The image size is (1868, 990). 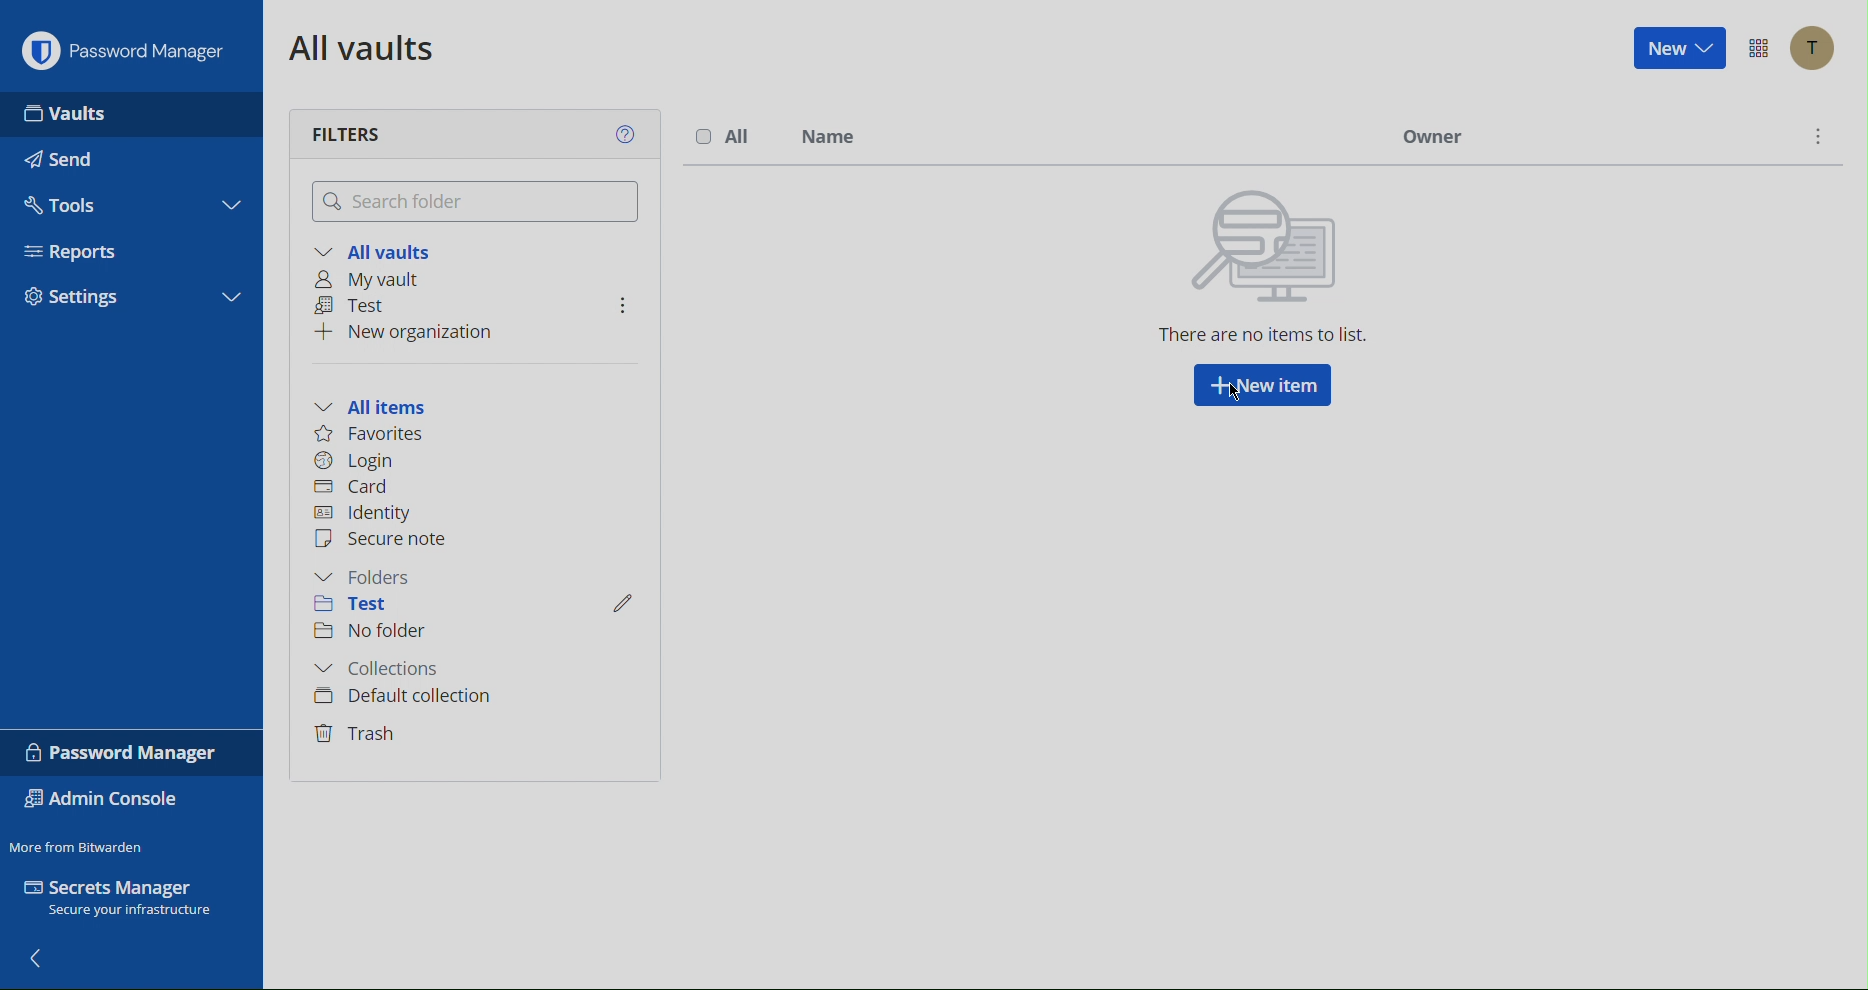 I want to click on Secrets Manager, so click(x=122, y=895).